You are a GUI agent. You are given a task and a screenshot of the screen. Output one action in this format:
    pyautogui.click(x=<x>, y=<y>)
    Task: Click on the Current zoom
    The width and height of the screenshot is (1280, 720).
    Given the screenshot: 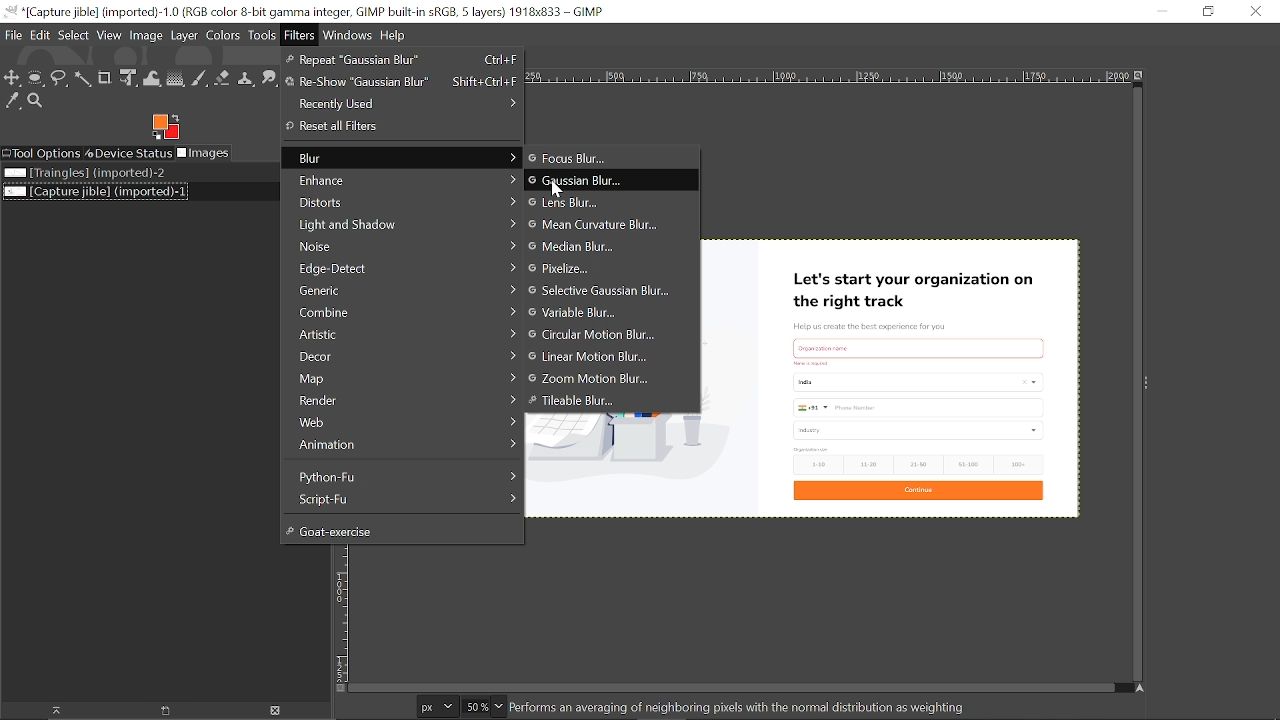 What is the action you would take?
    pyautogui.click(x=475, y=706)
    